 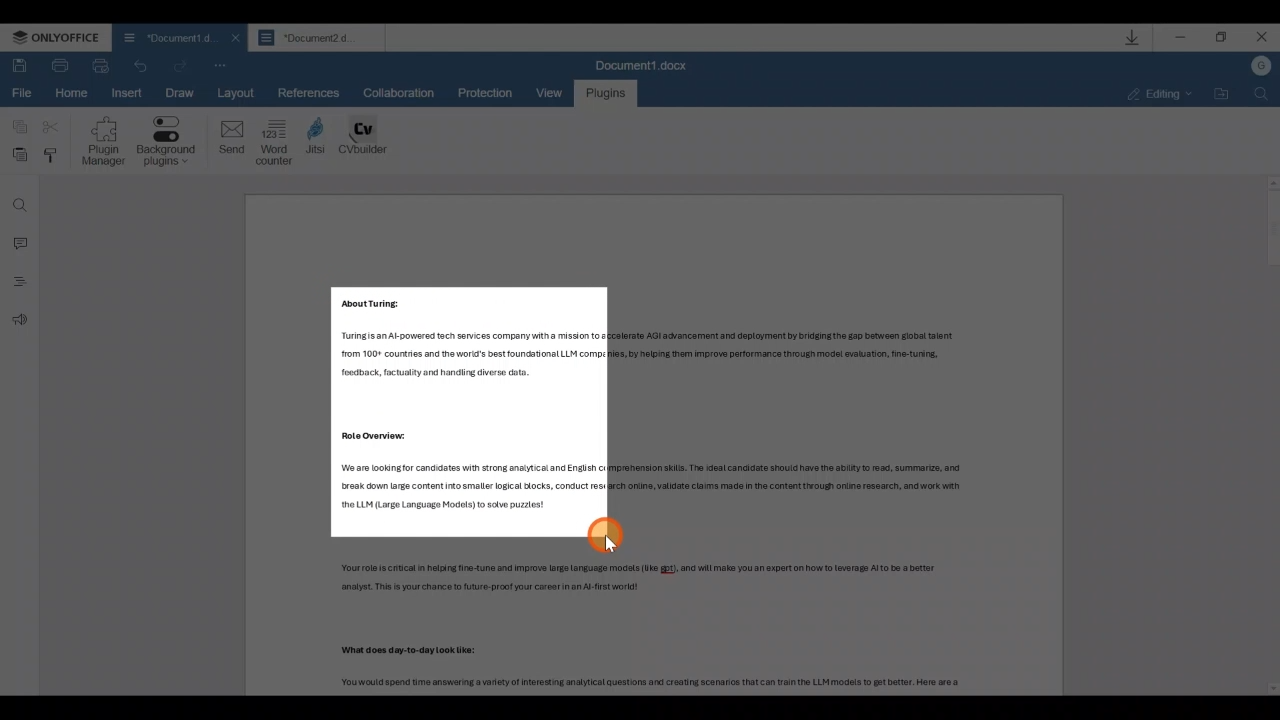 I want to click on Cut, so click(x=52, y=128).